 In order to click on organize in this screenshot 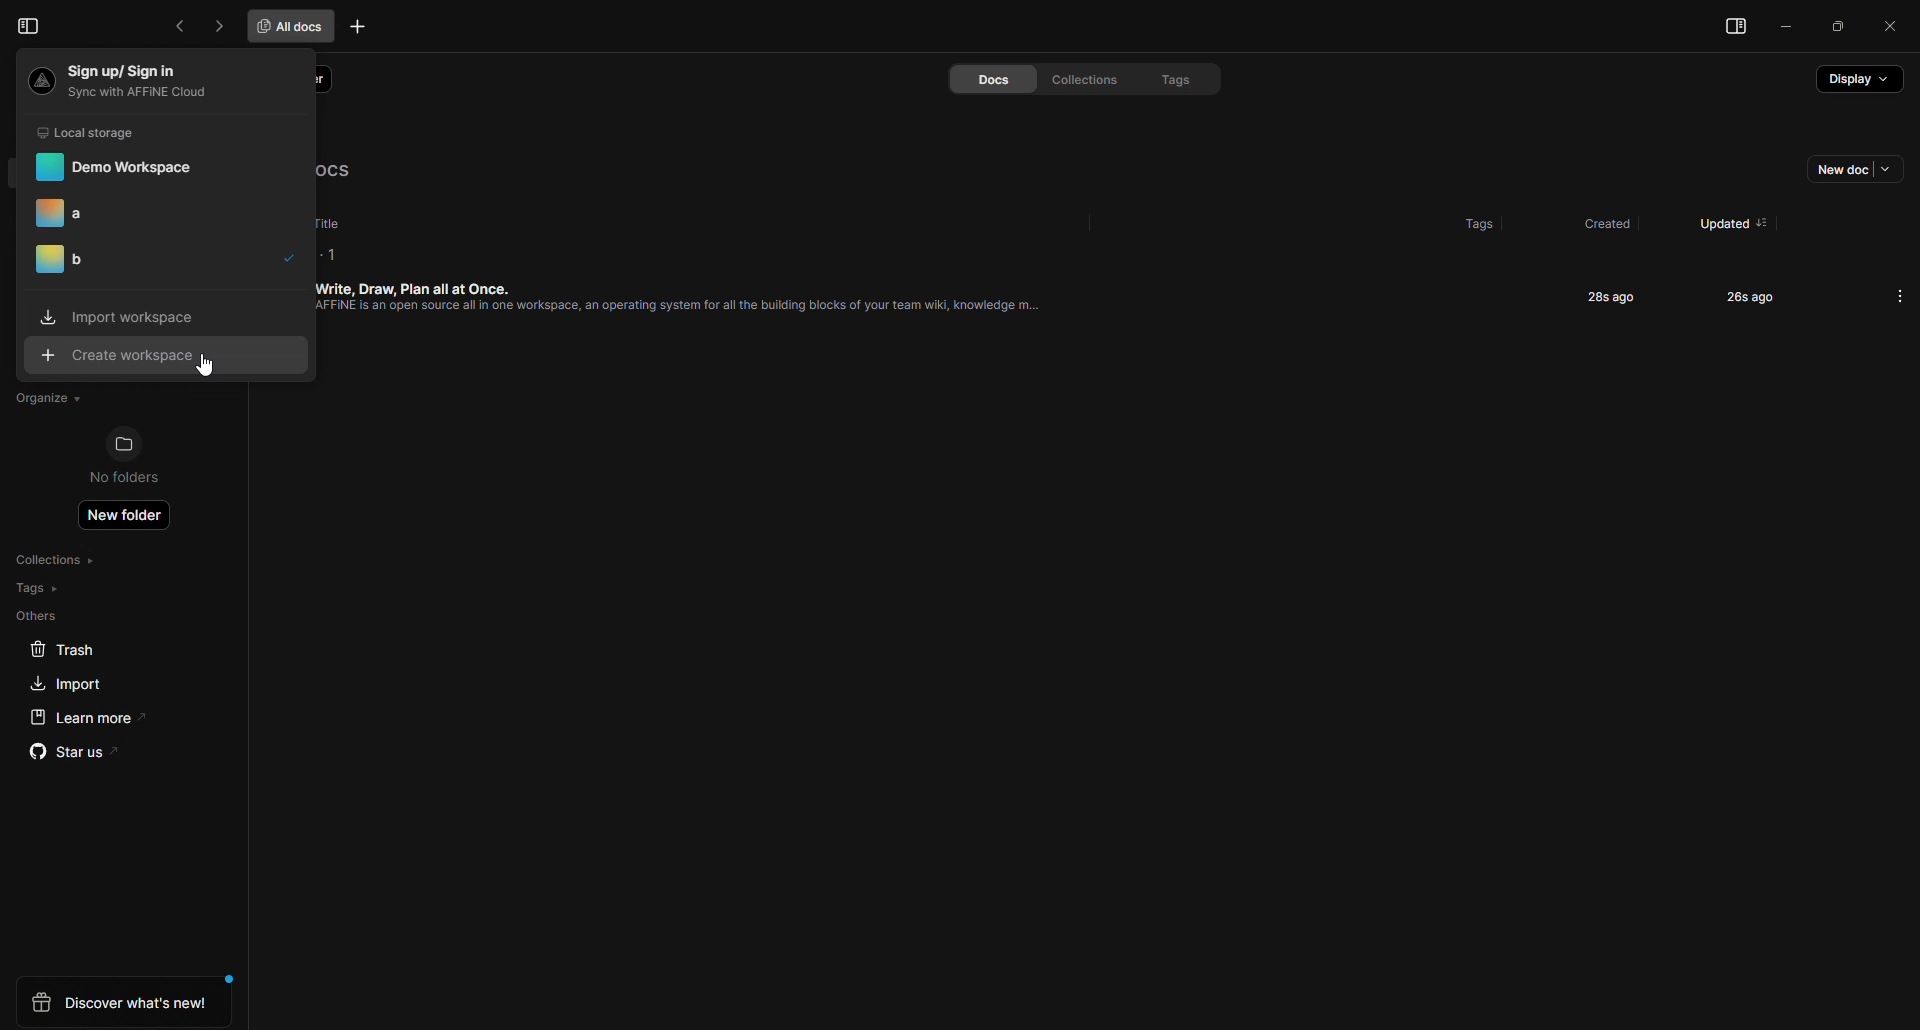, I will do `click(44, 398)`.